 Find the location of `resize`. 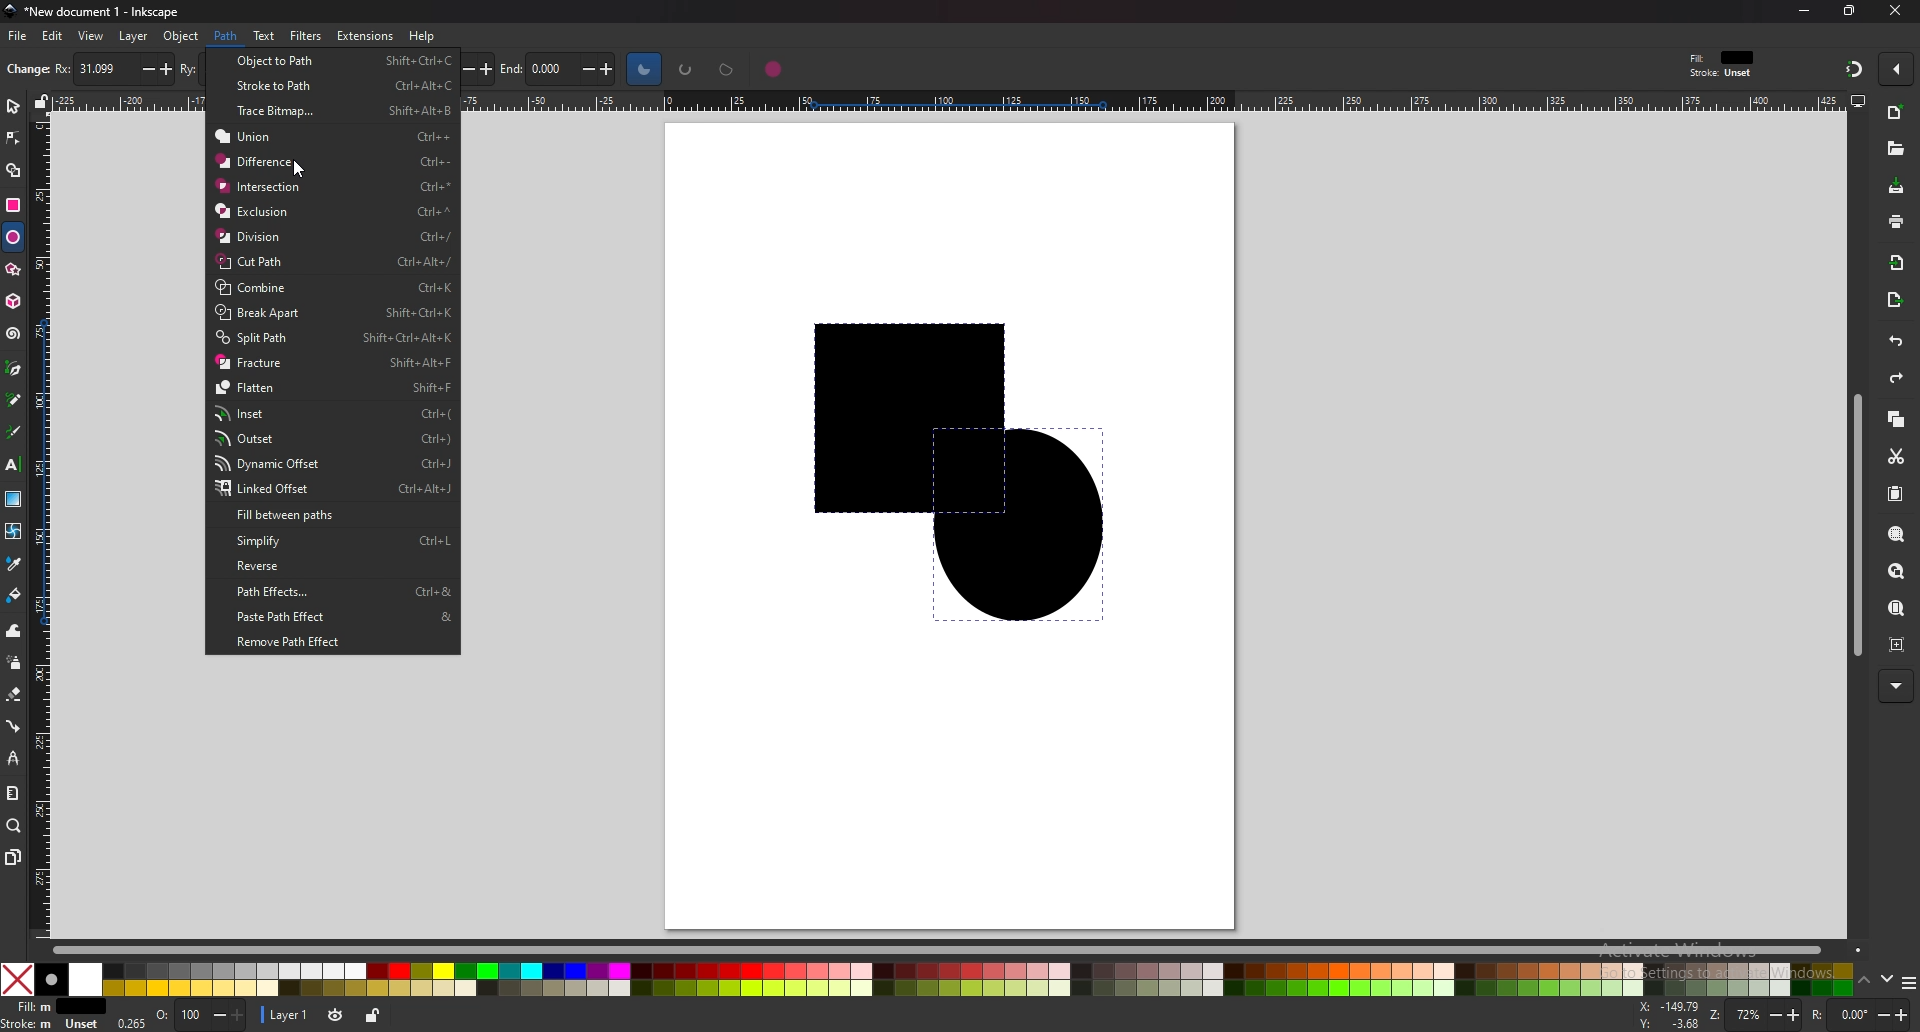

resize is located at coordinates (1849, 12).